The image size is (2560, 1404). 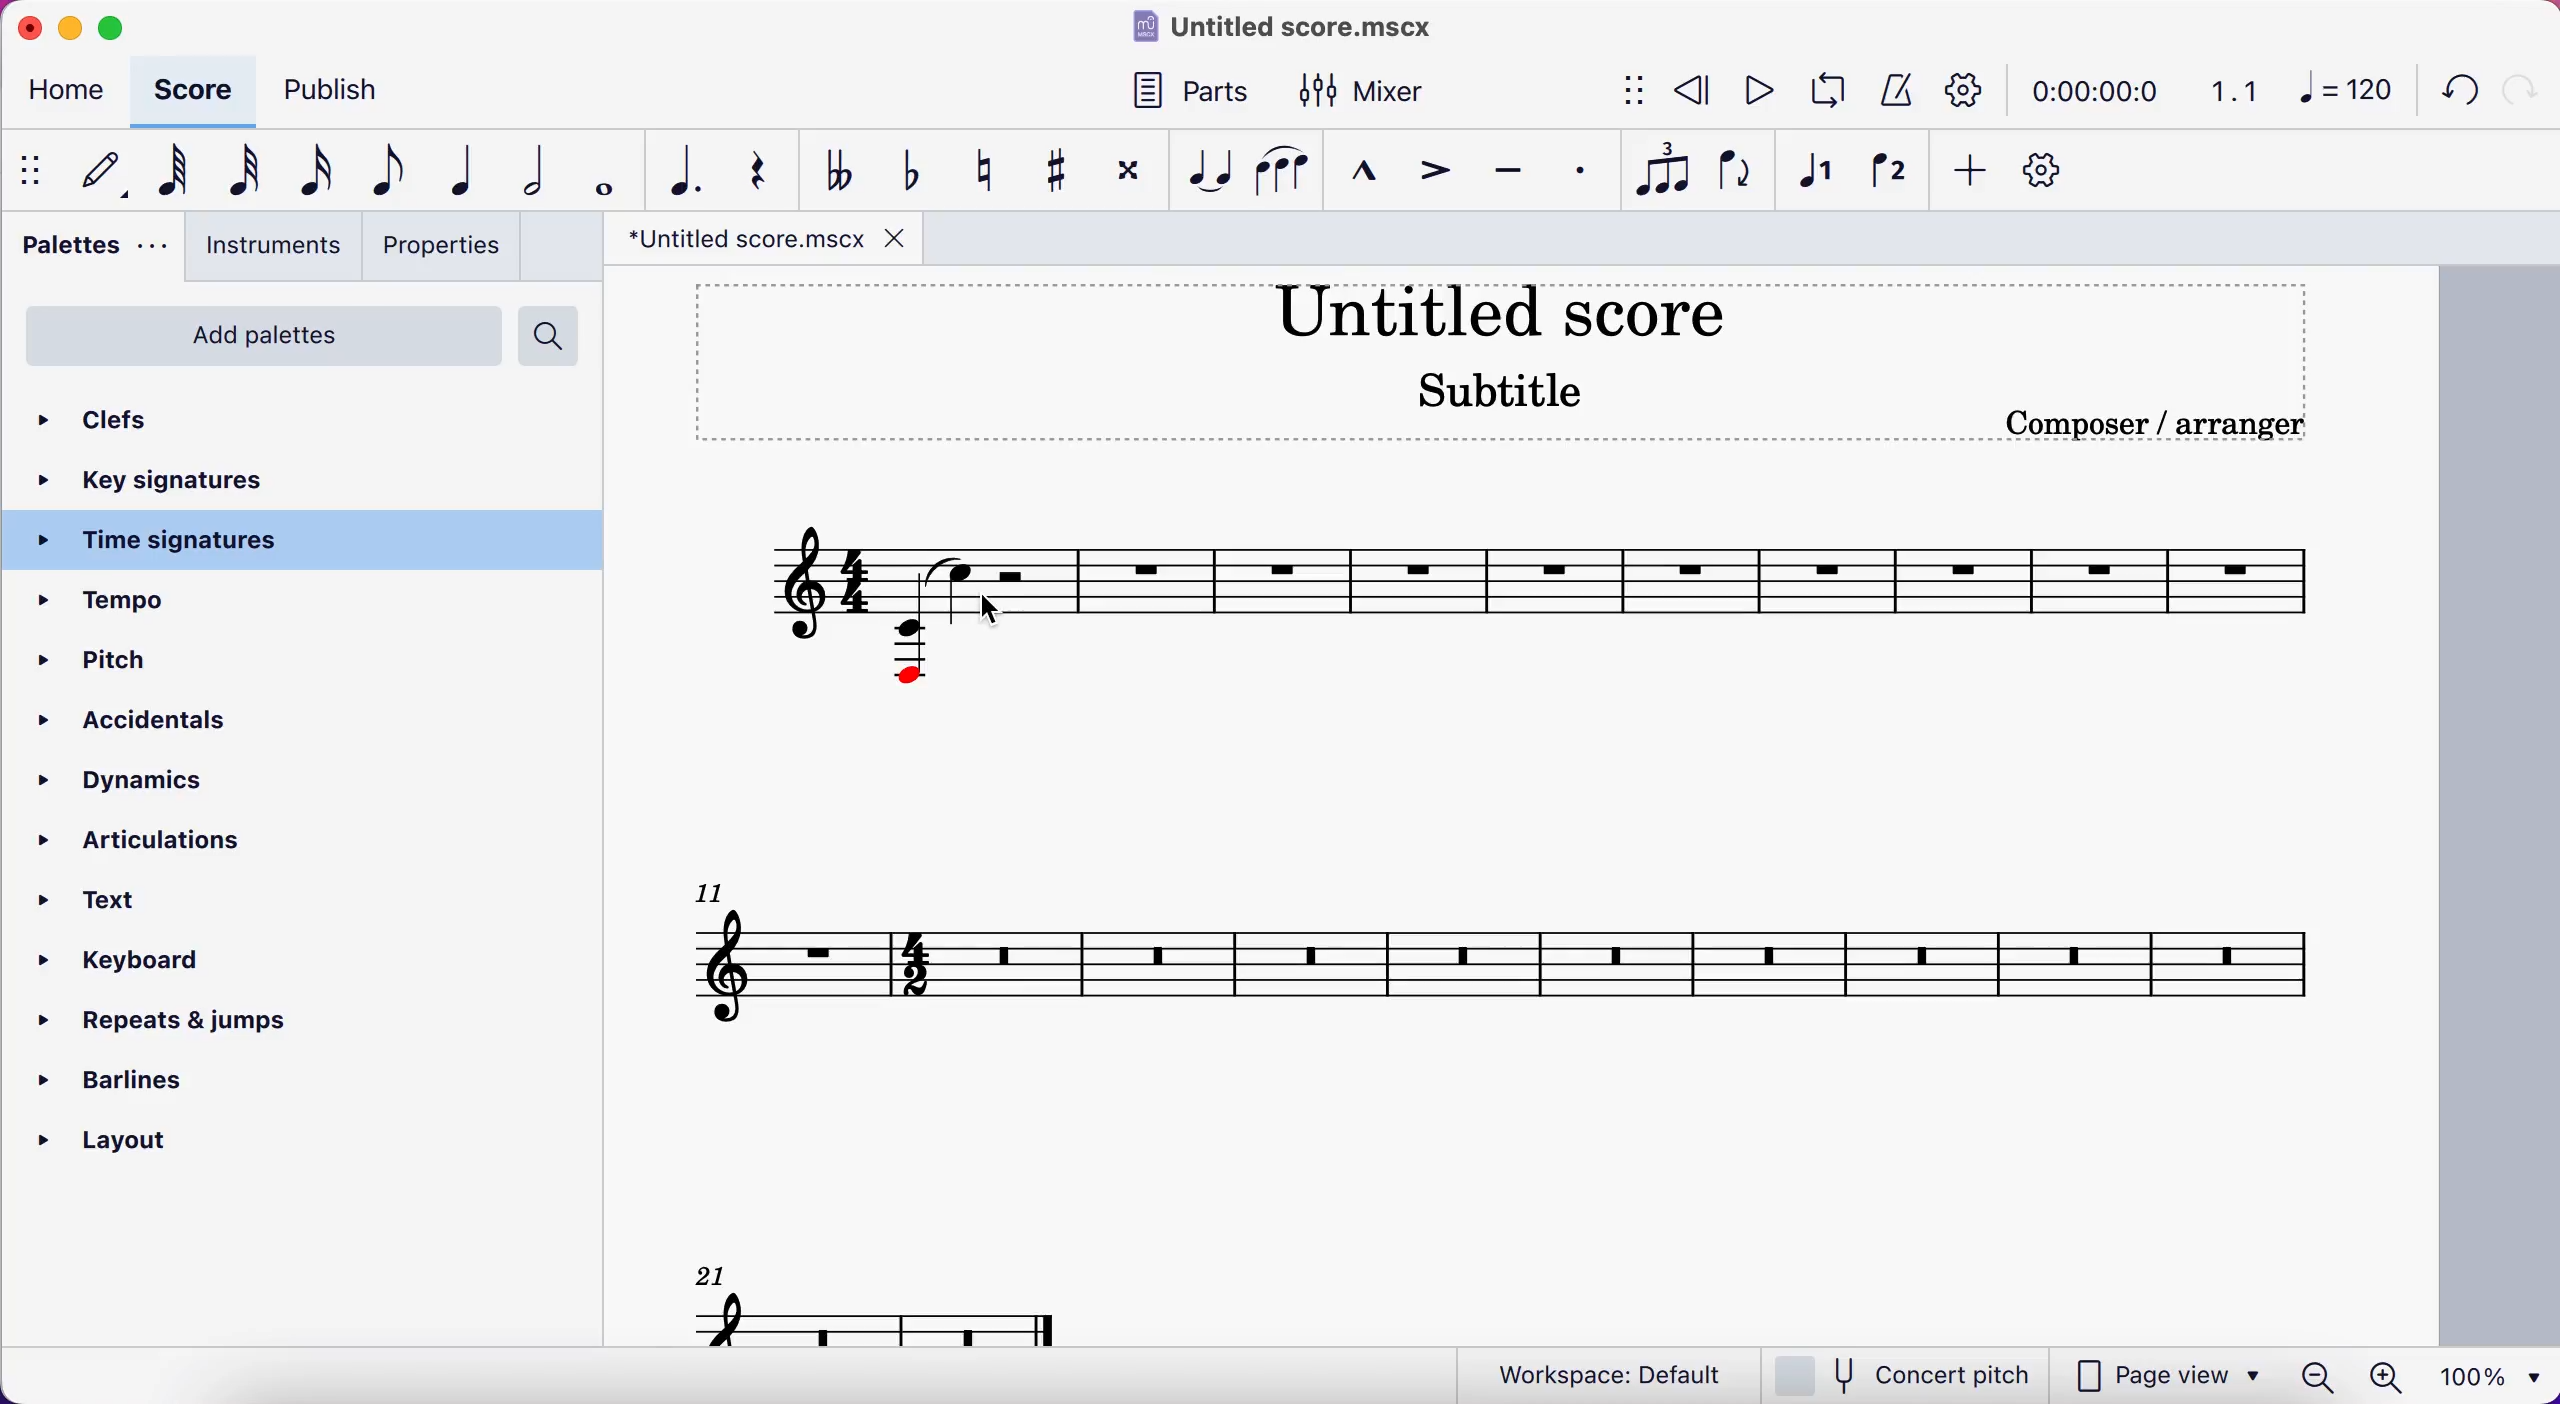 I want to click on 64th note, so click(x=181, y=173).